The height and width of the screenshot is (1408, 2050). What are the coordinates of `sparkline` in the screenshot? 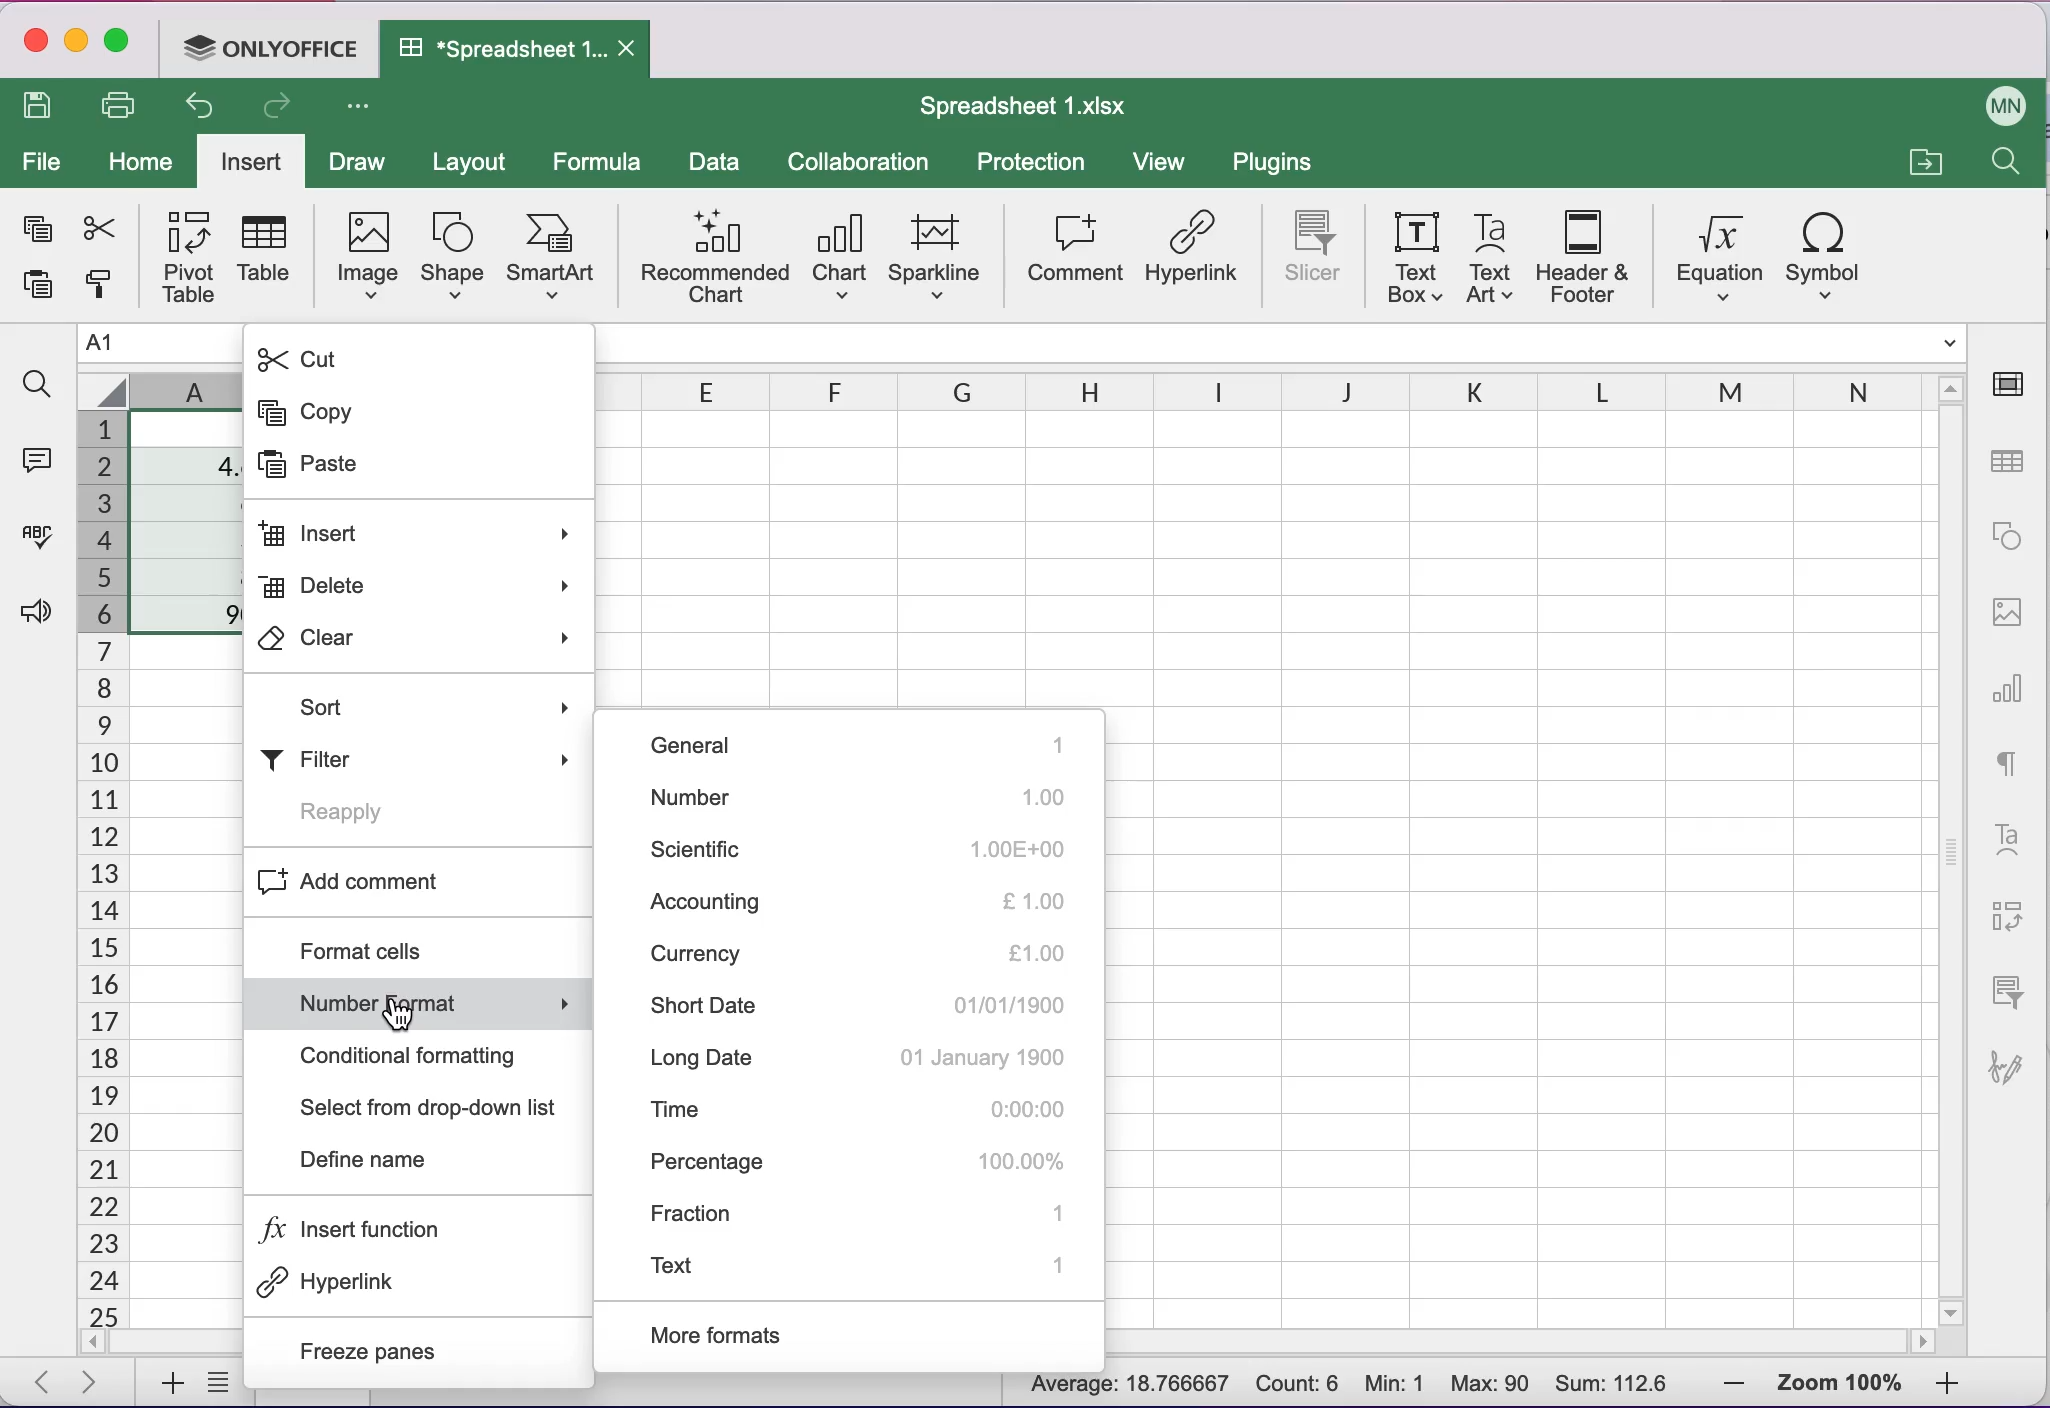 It's located at (937, 256).